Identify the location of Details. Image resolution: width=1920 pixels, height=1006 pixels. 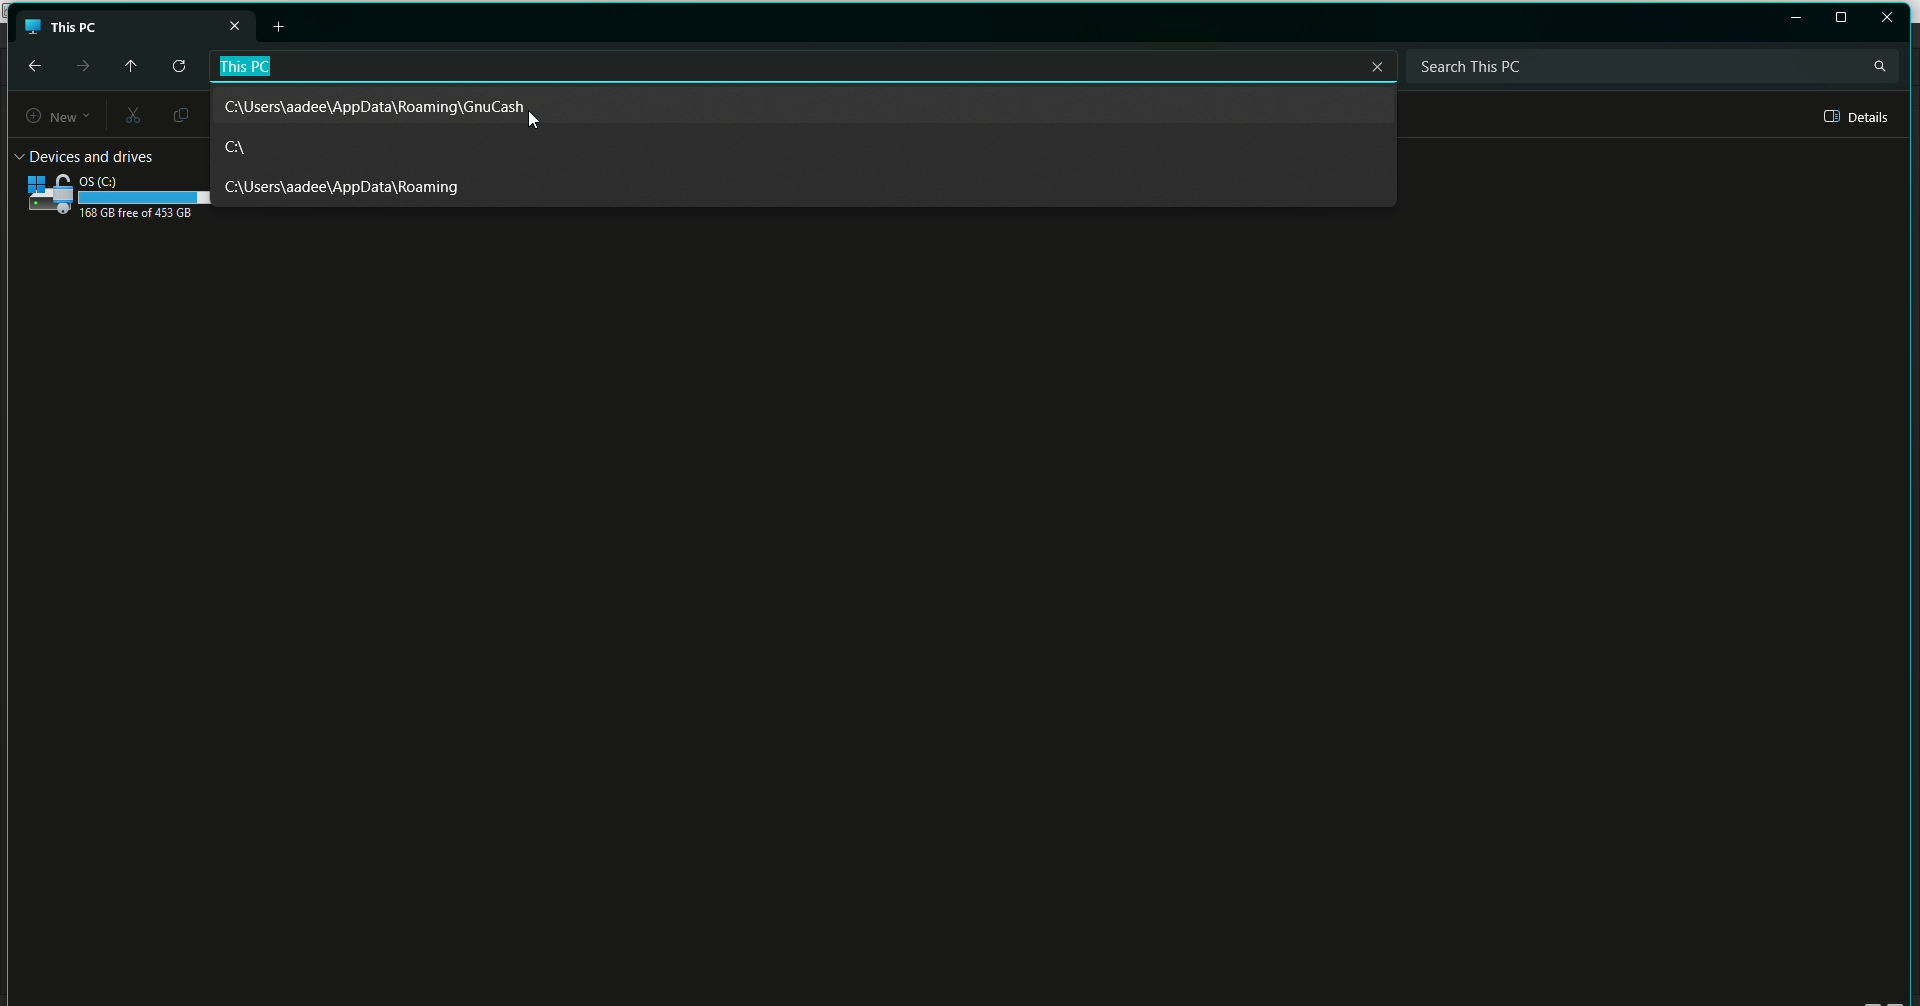
(1858, 117).